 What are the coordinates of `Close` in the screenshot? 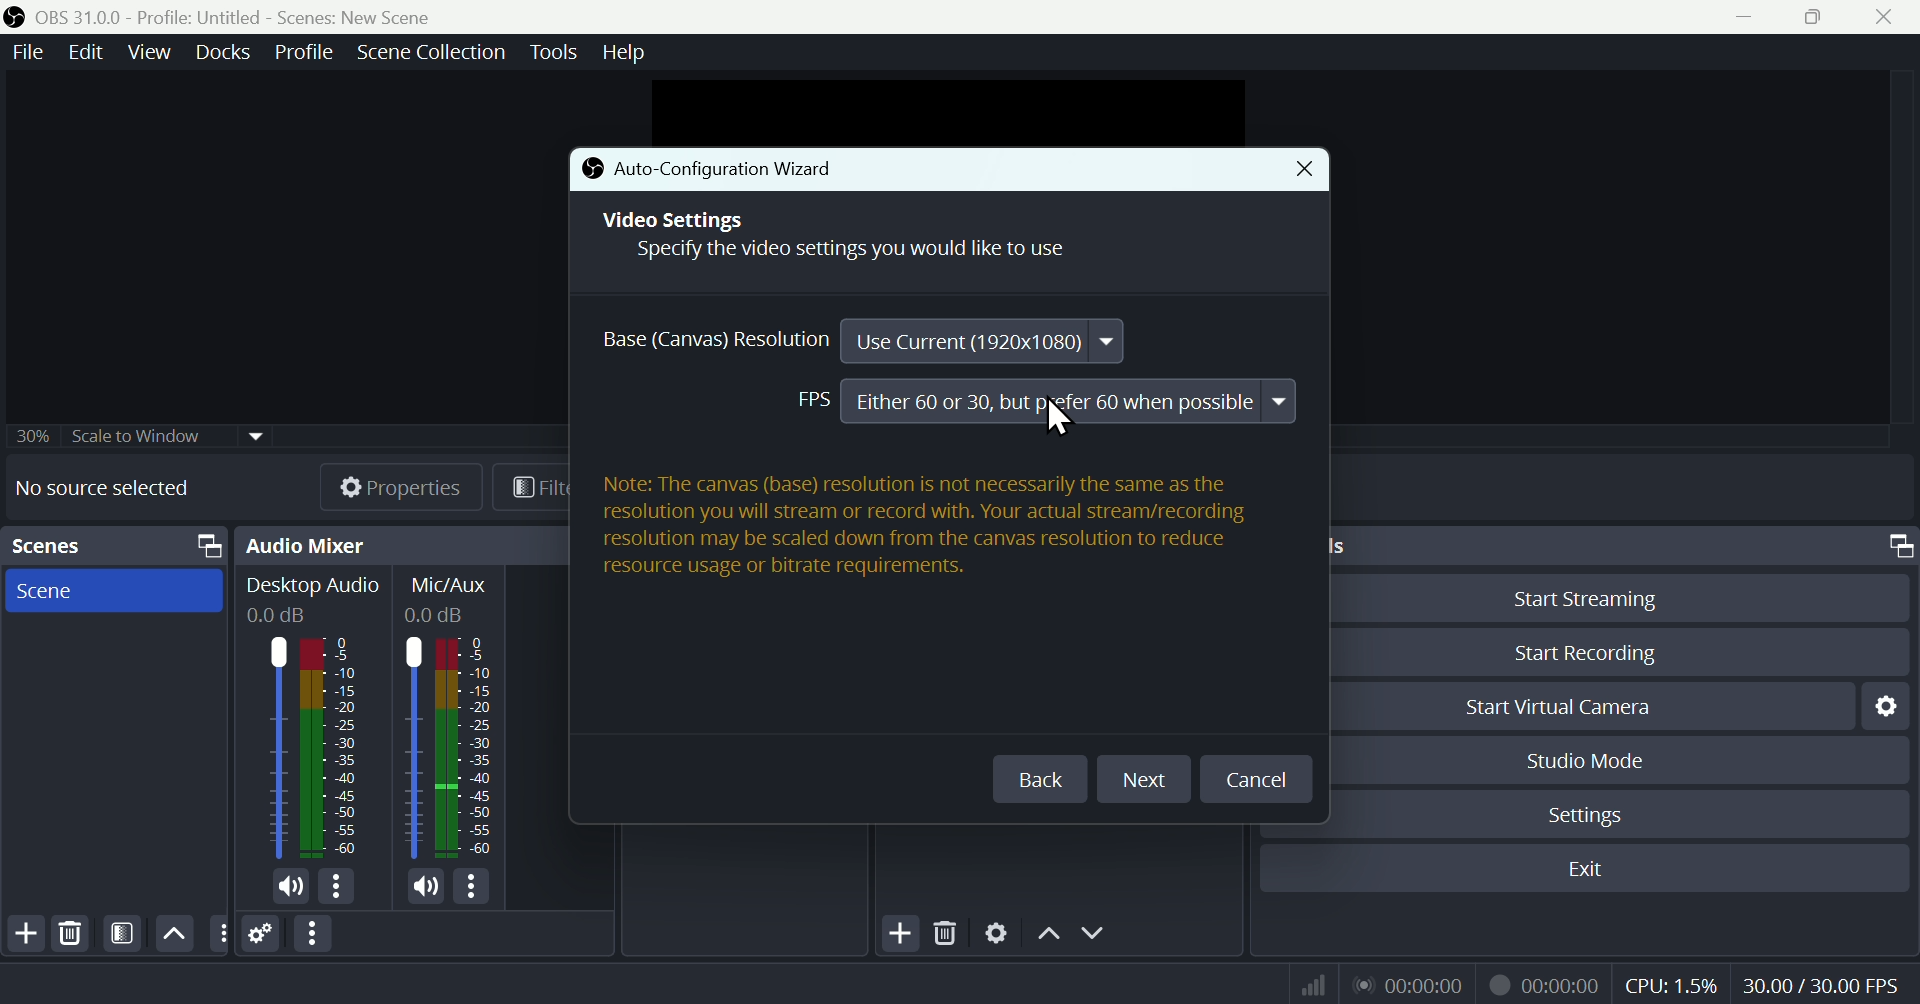 It's located at (1302, 170).